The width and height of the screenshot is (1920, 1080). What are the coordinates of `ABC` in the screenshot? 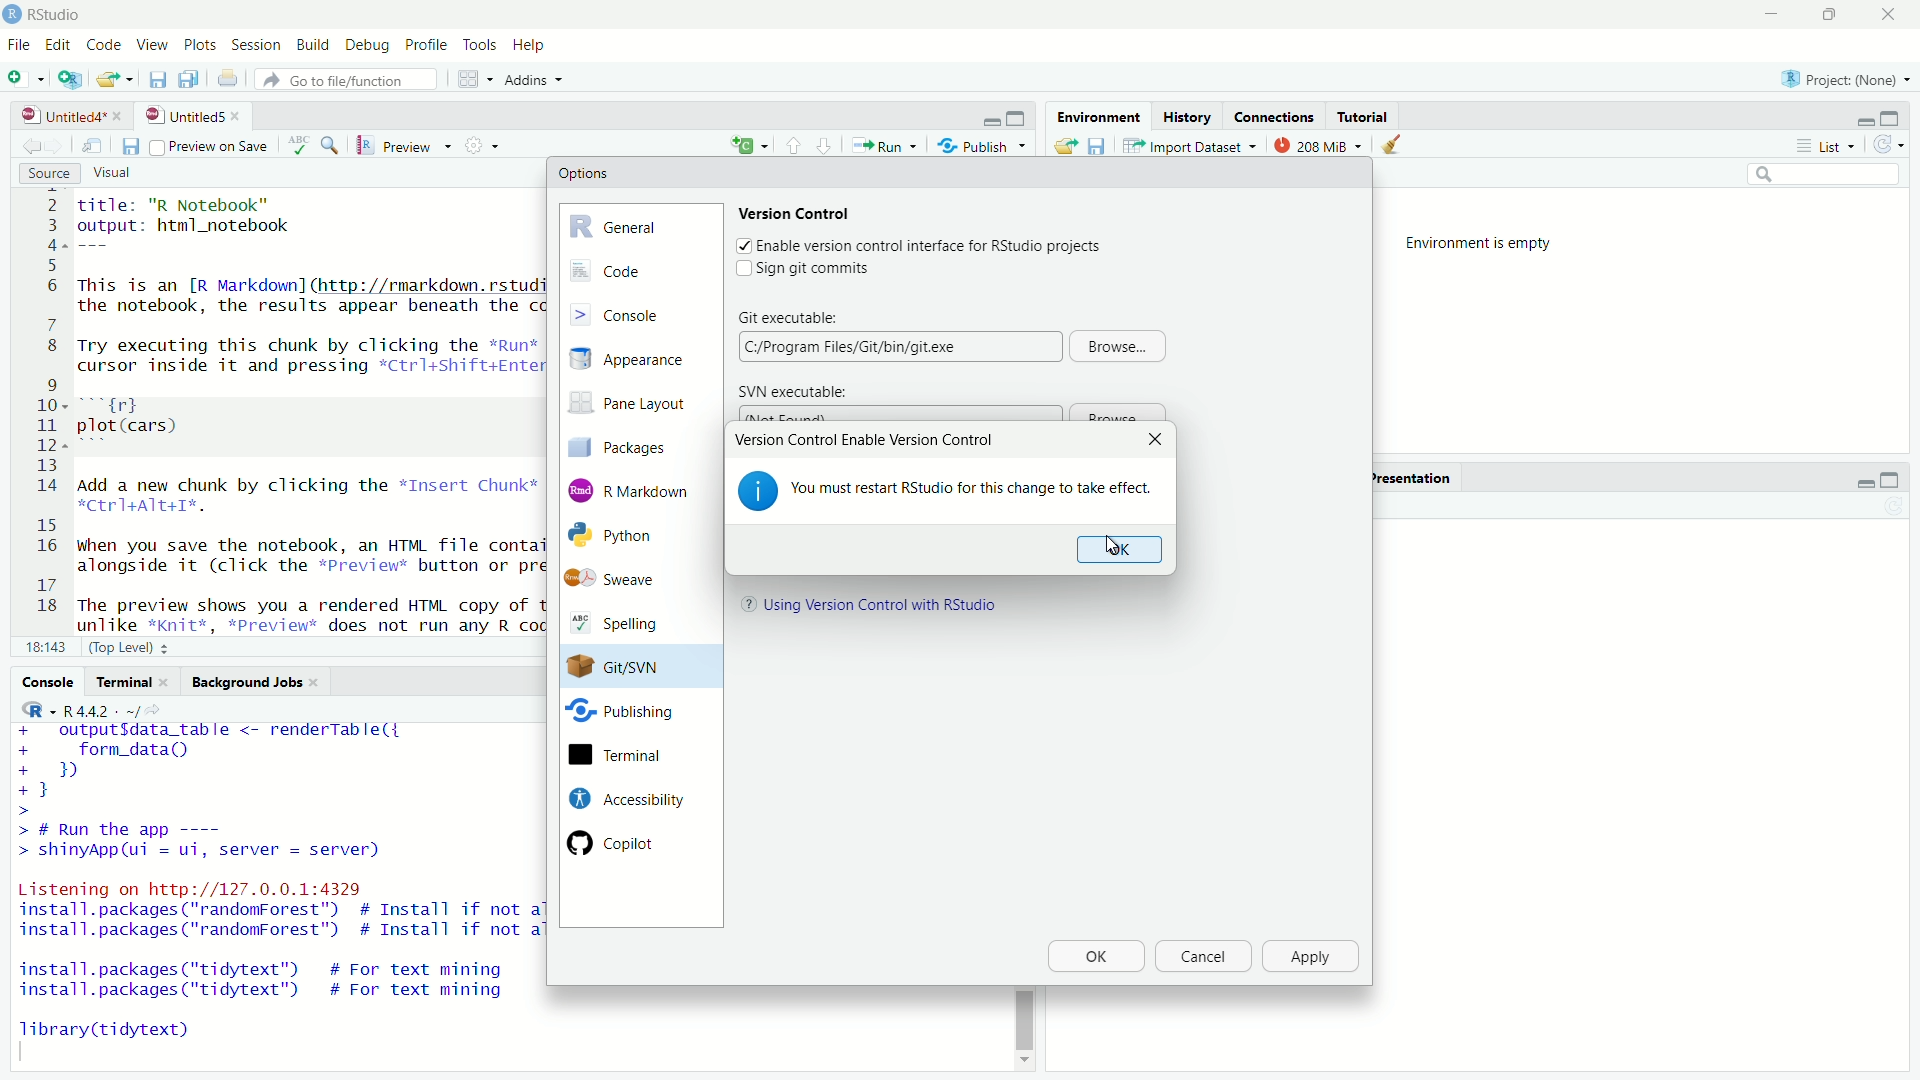 It's located at (313, 145).